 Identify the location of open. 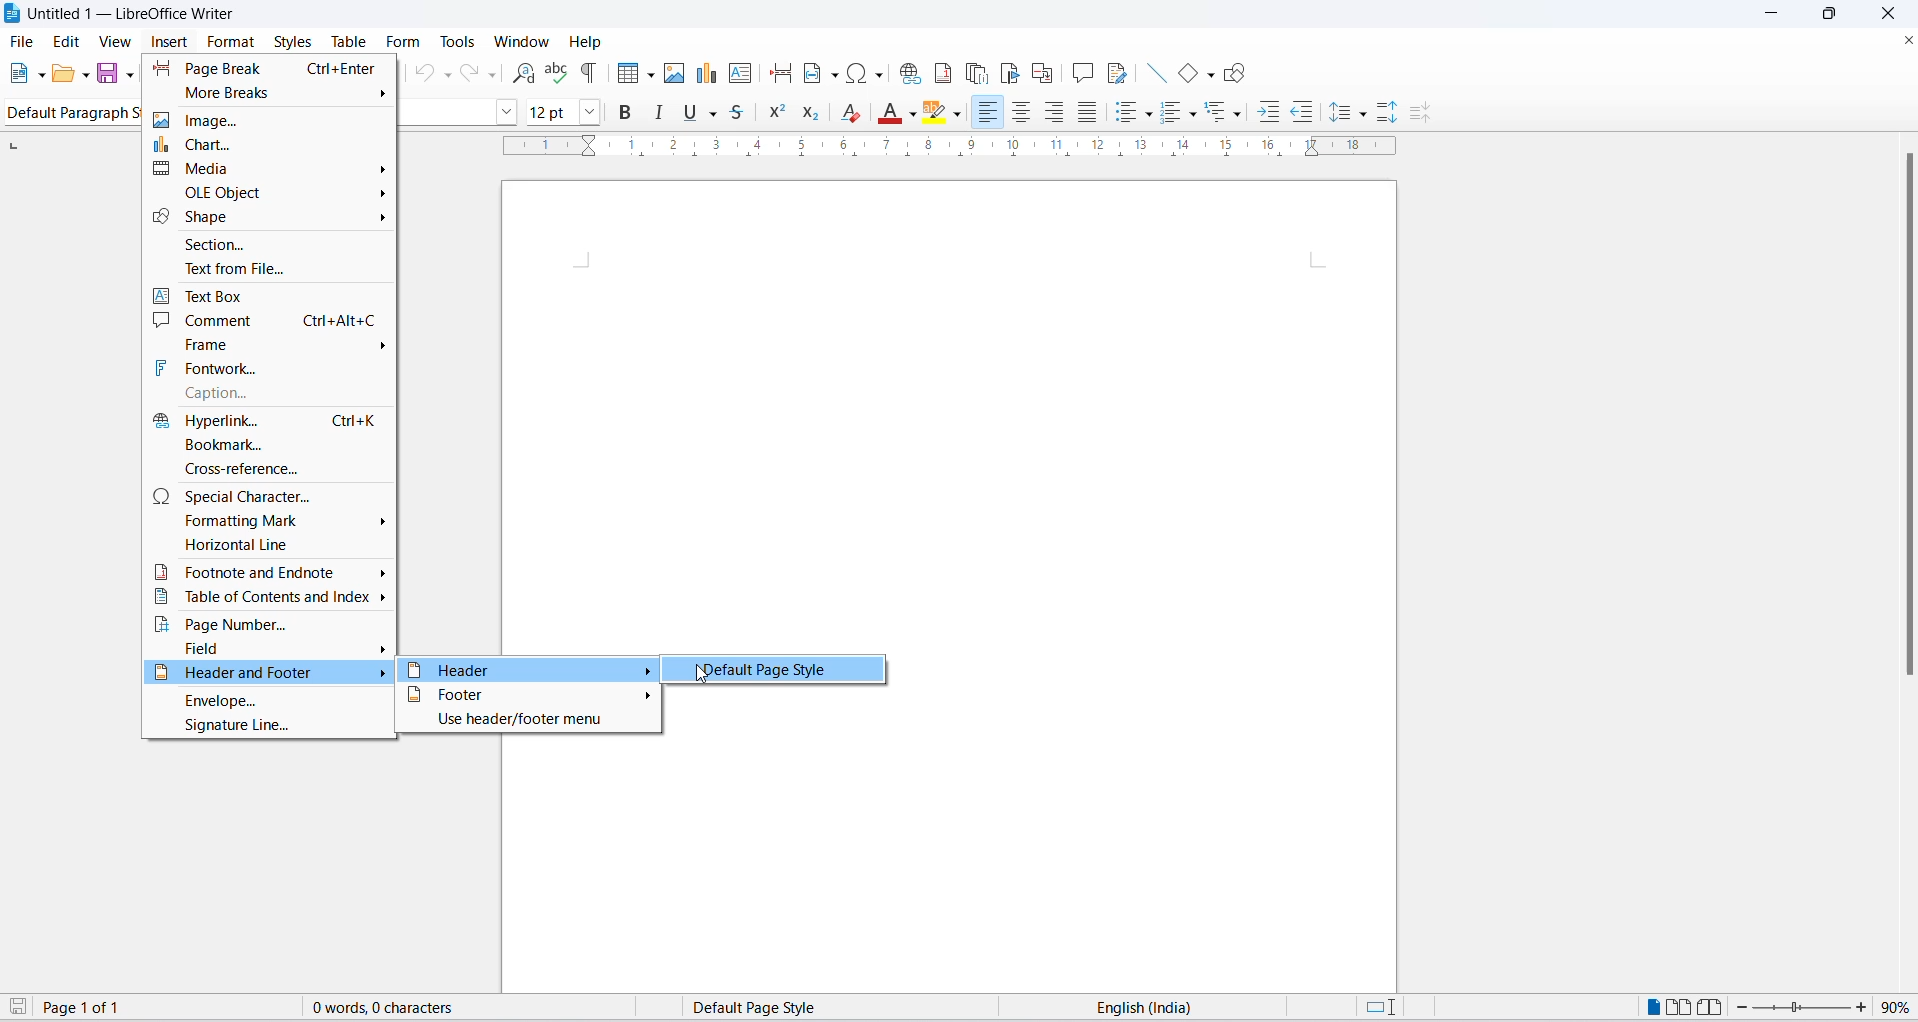
(63, 75).